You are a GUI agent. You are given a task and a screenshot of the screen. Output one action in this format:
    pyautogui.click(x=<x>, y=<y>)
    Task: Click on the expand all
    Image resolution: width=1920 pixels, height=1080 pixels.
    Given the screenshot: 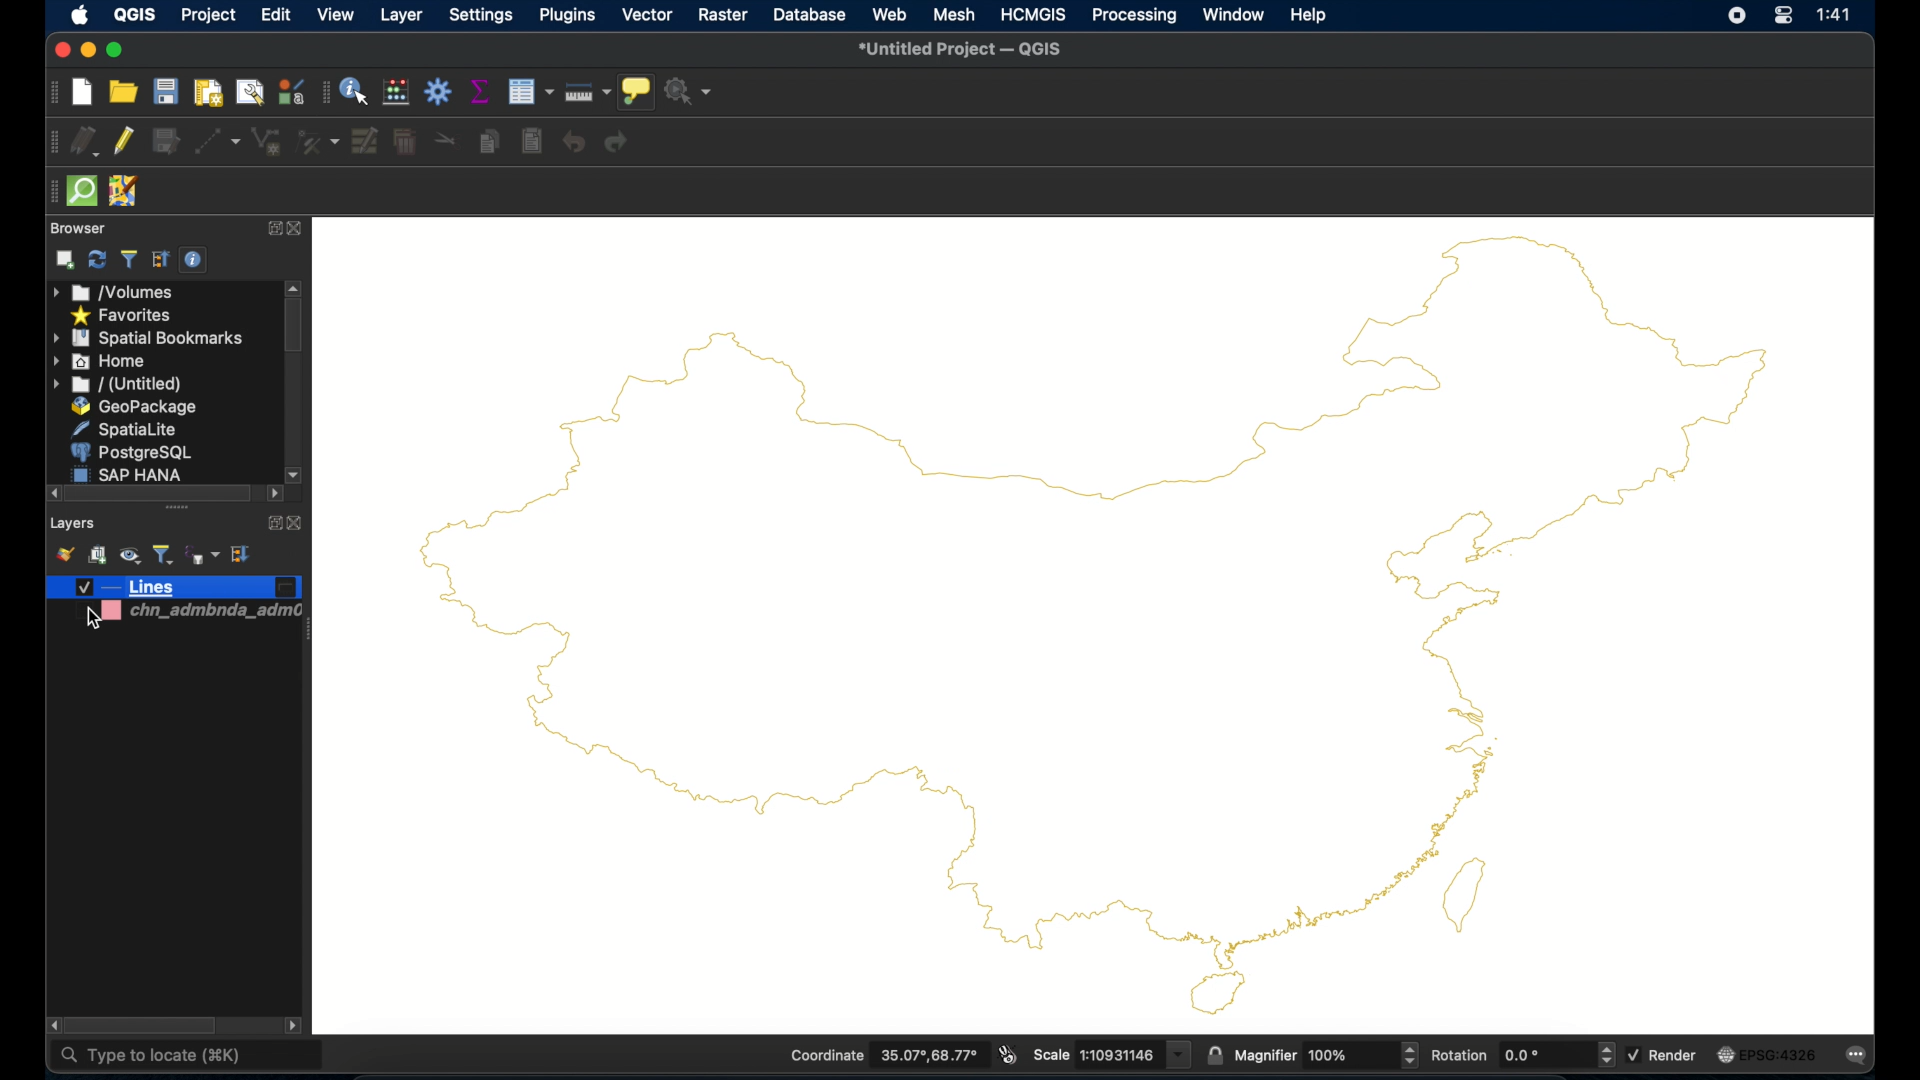 What is the action you would take?
    pyautogui.click(x=161, y=260)
    